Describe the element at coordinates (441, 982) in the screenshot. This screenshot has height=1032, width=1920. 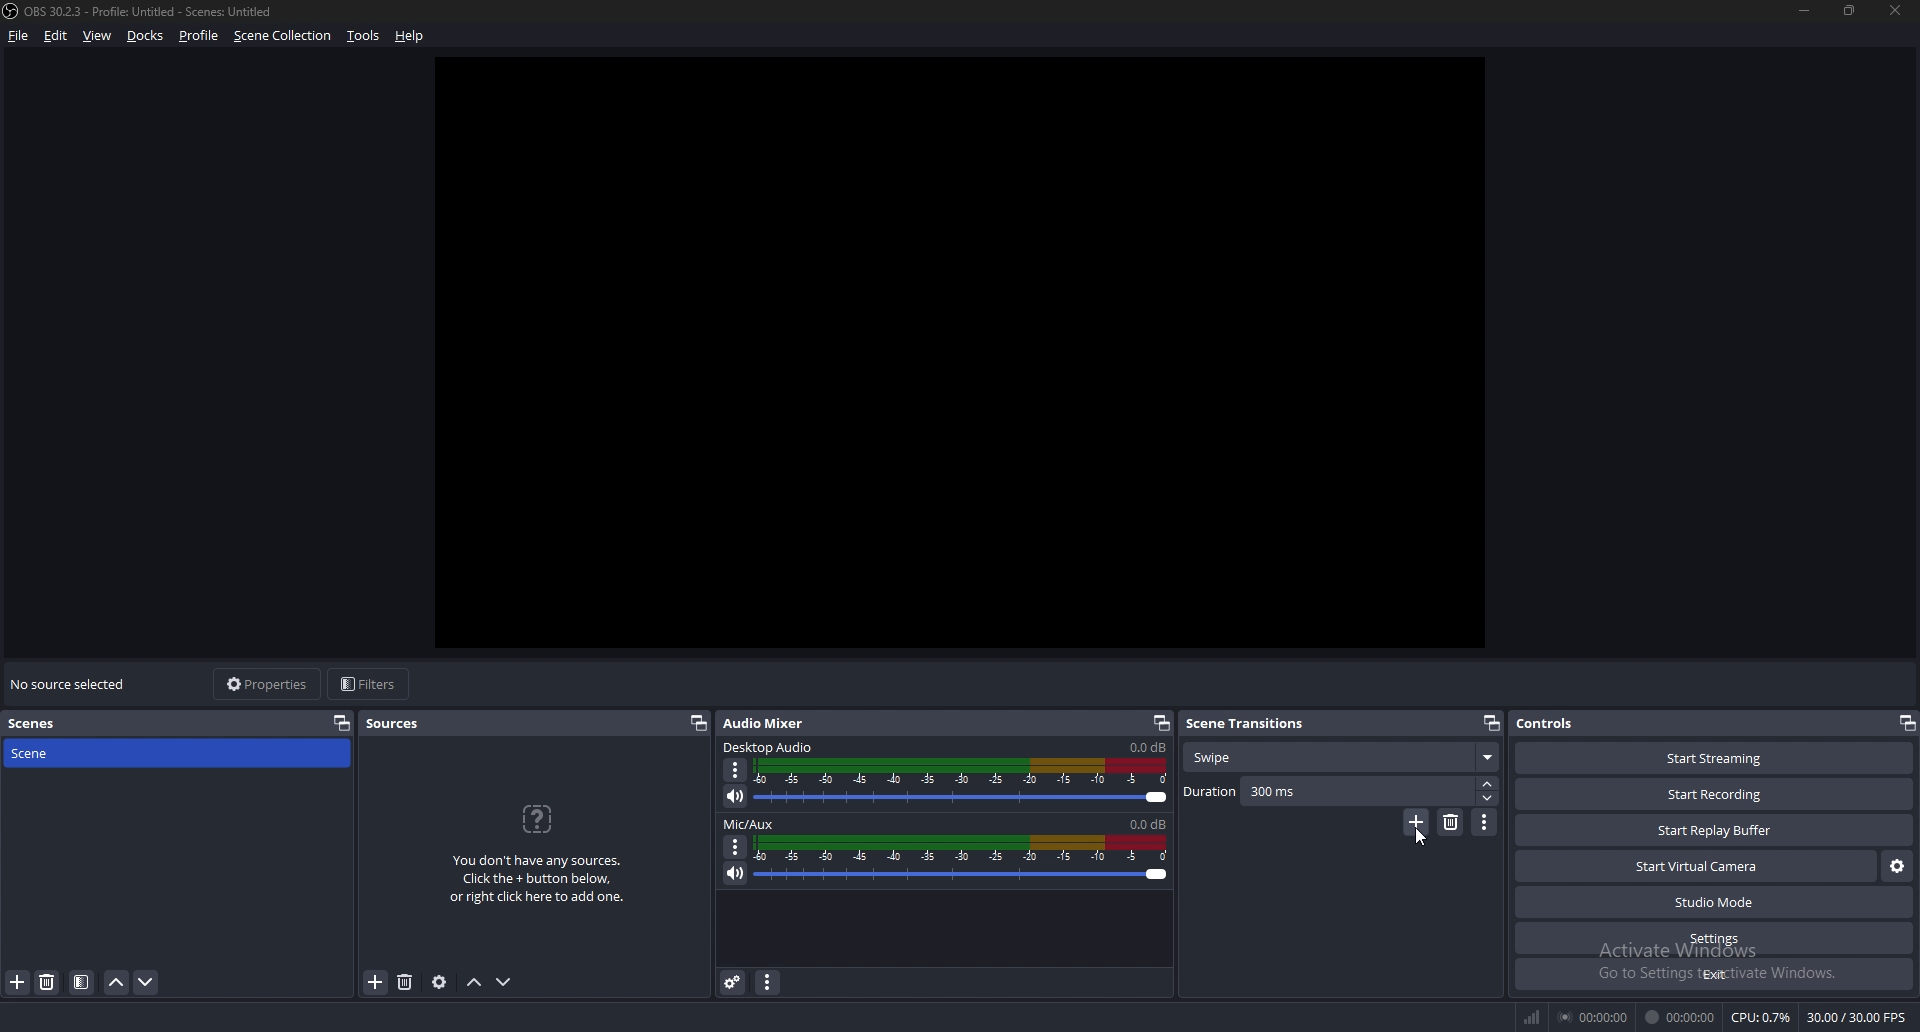
I see `source properties settings` at that location.